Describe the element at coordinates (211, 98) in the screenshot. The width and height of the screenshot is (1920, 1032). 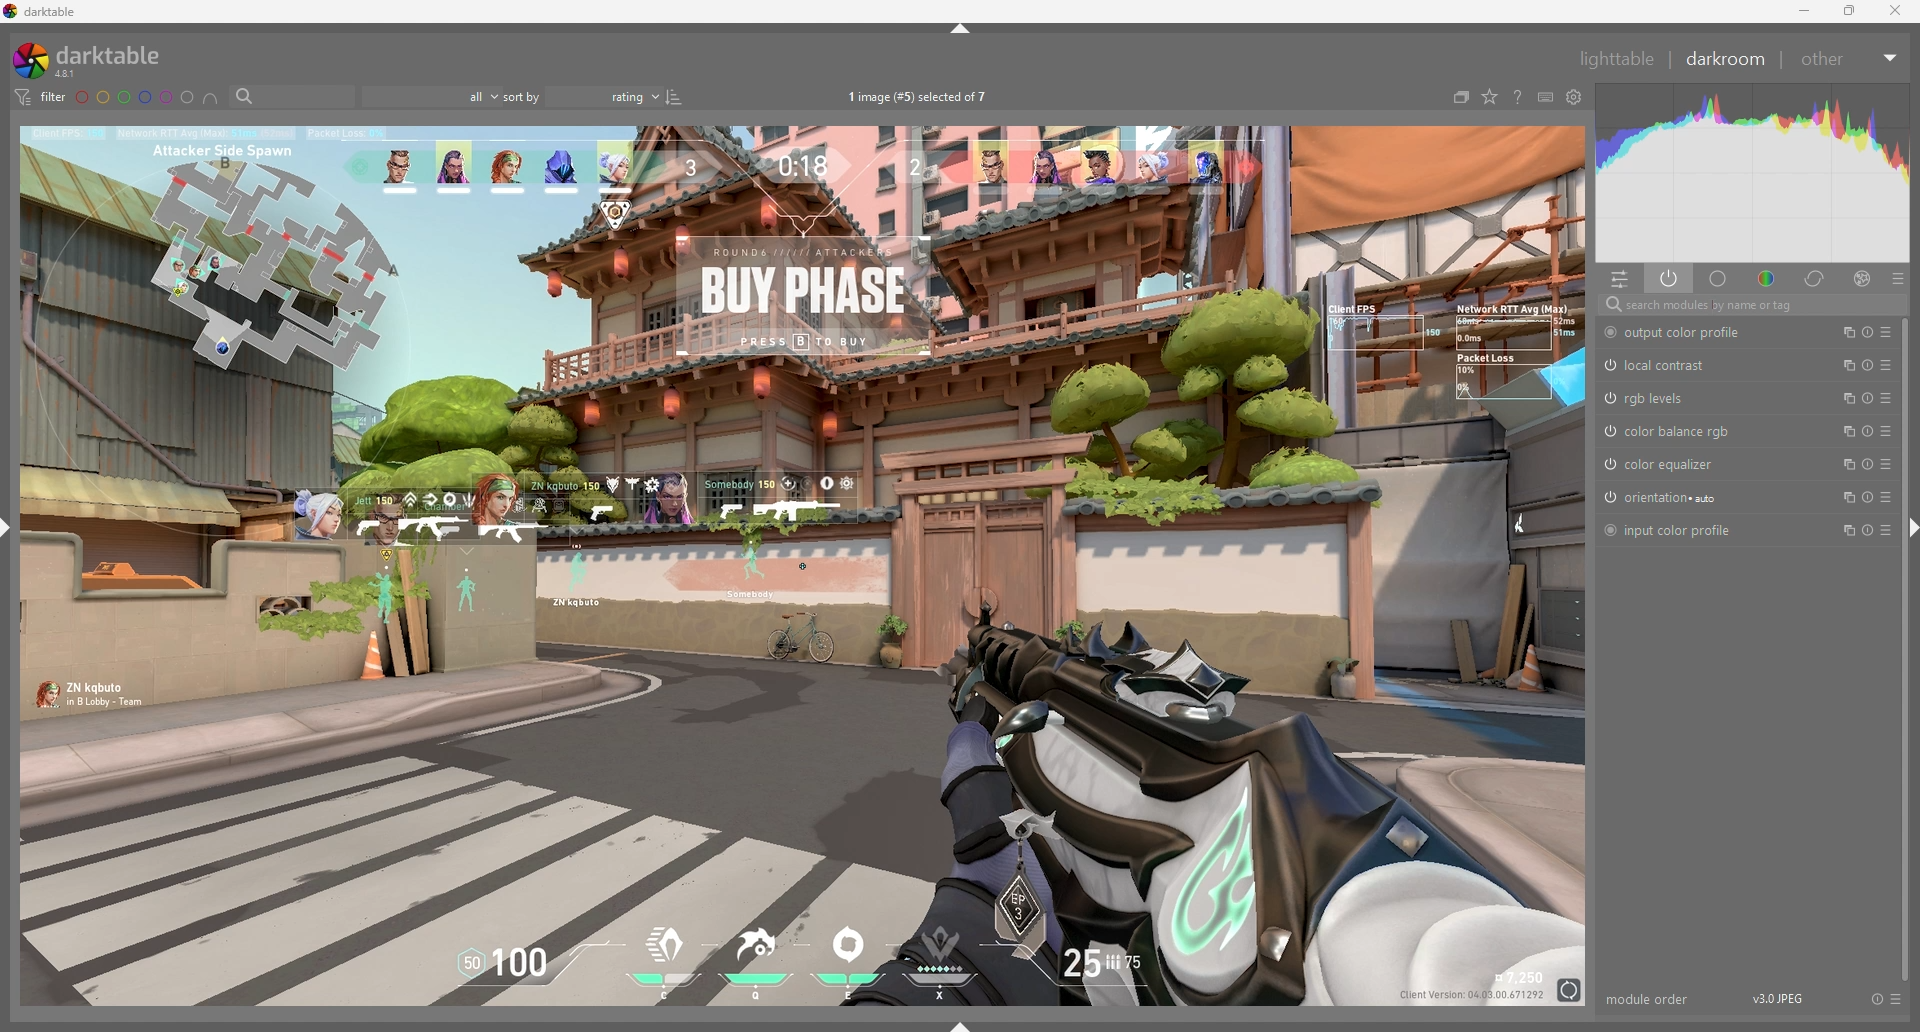
I see `include color label` at that location.